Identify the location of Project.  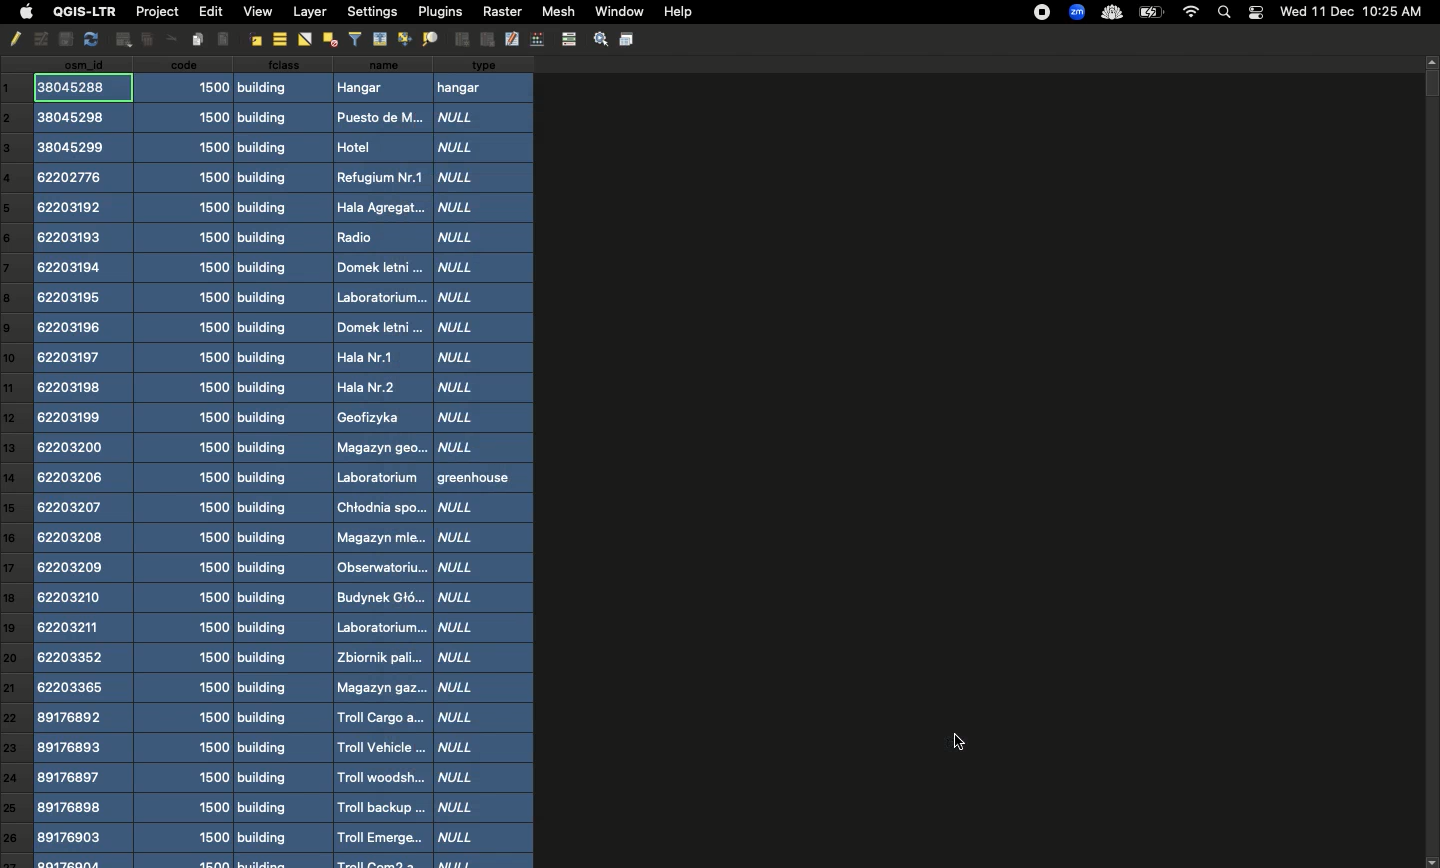
(156, 13).